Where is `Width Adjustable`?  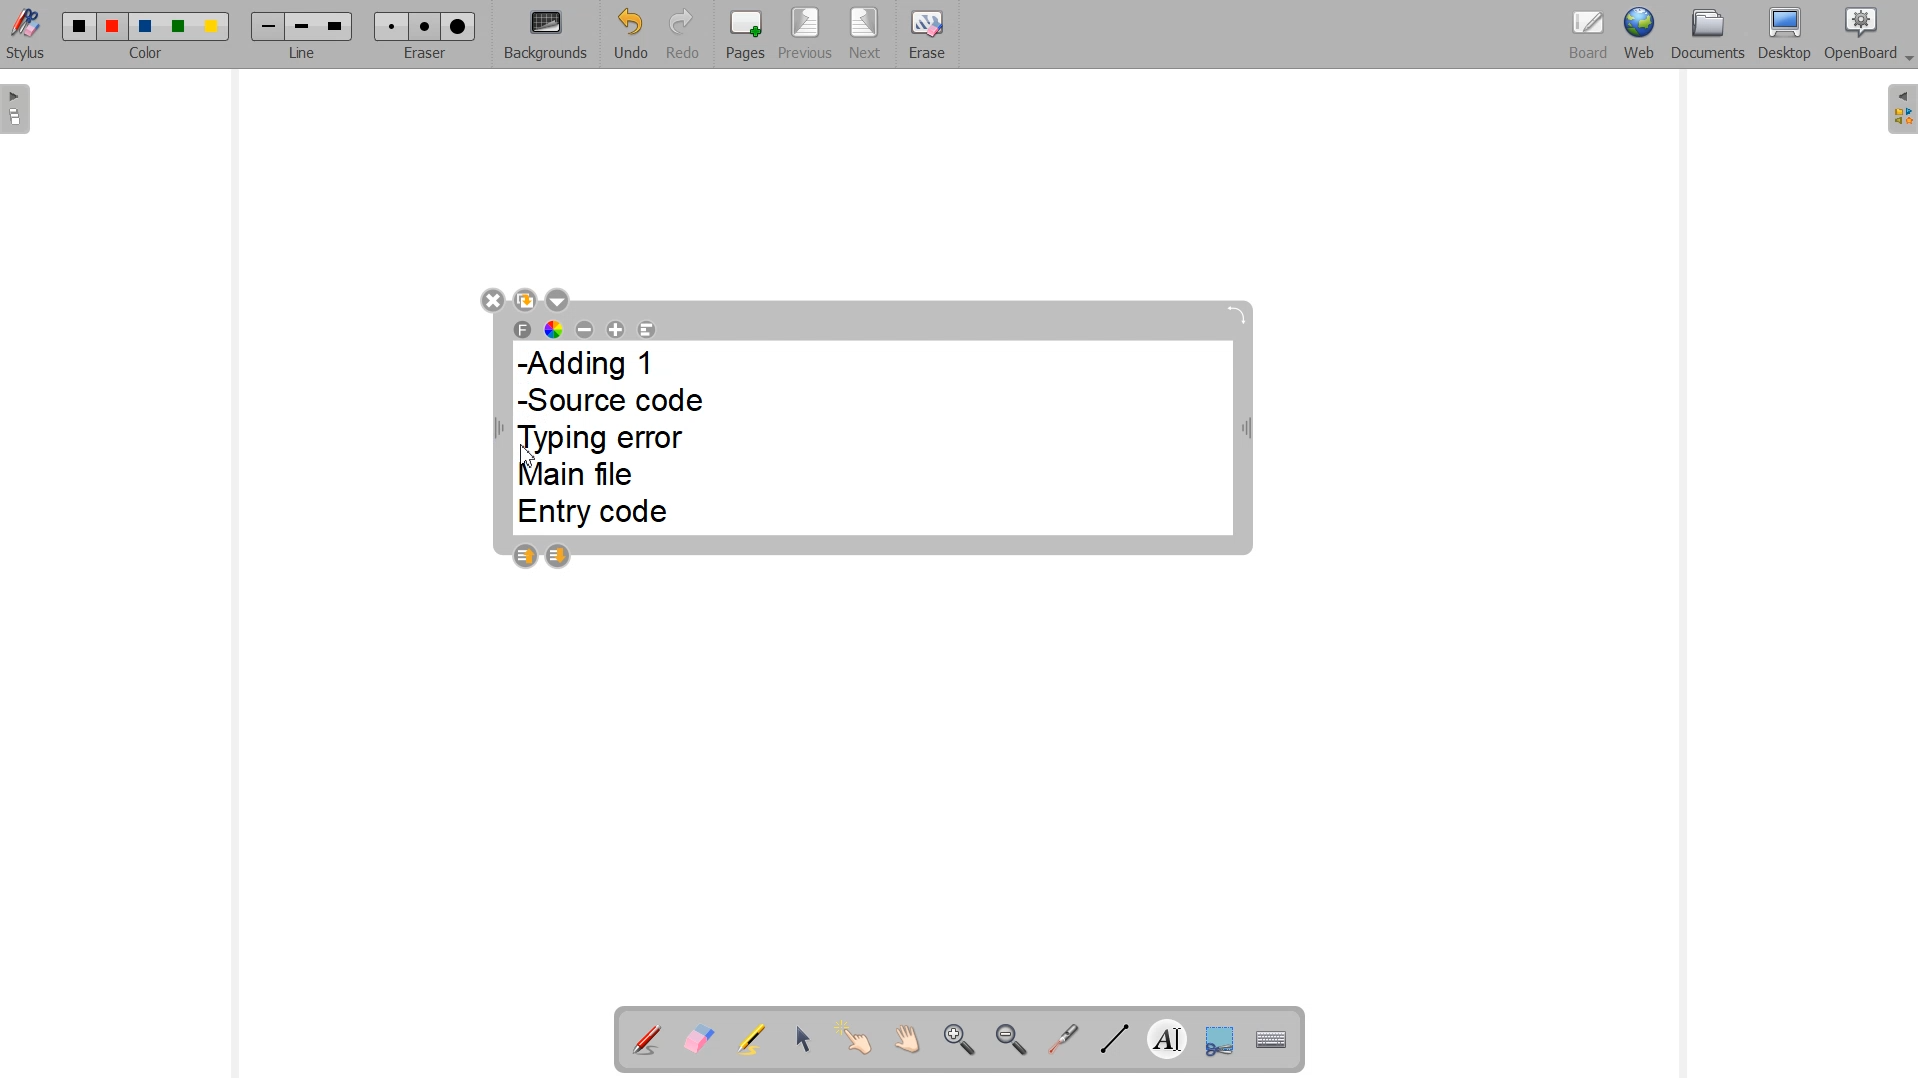 Width Adjustable is located at coordinates (502, 430).